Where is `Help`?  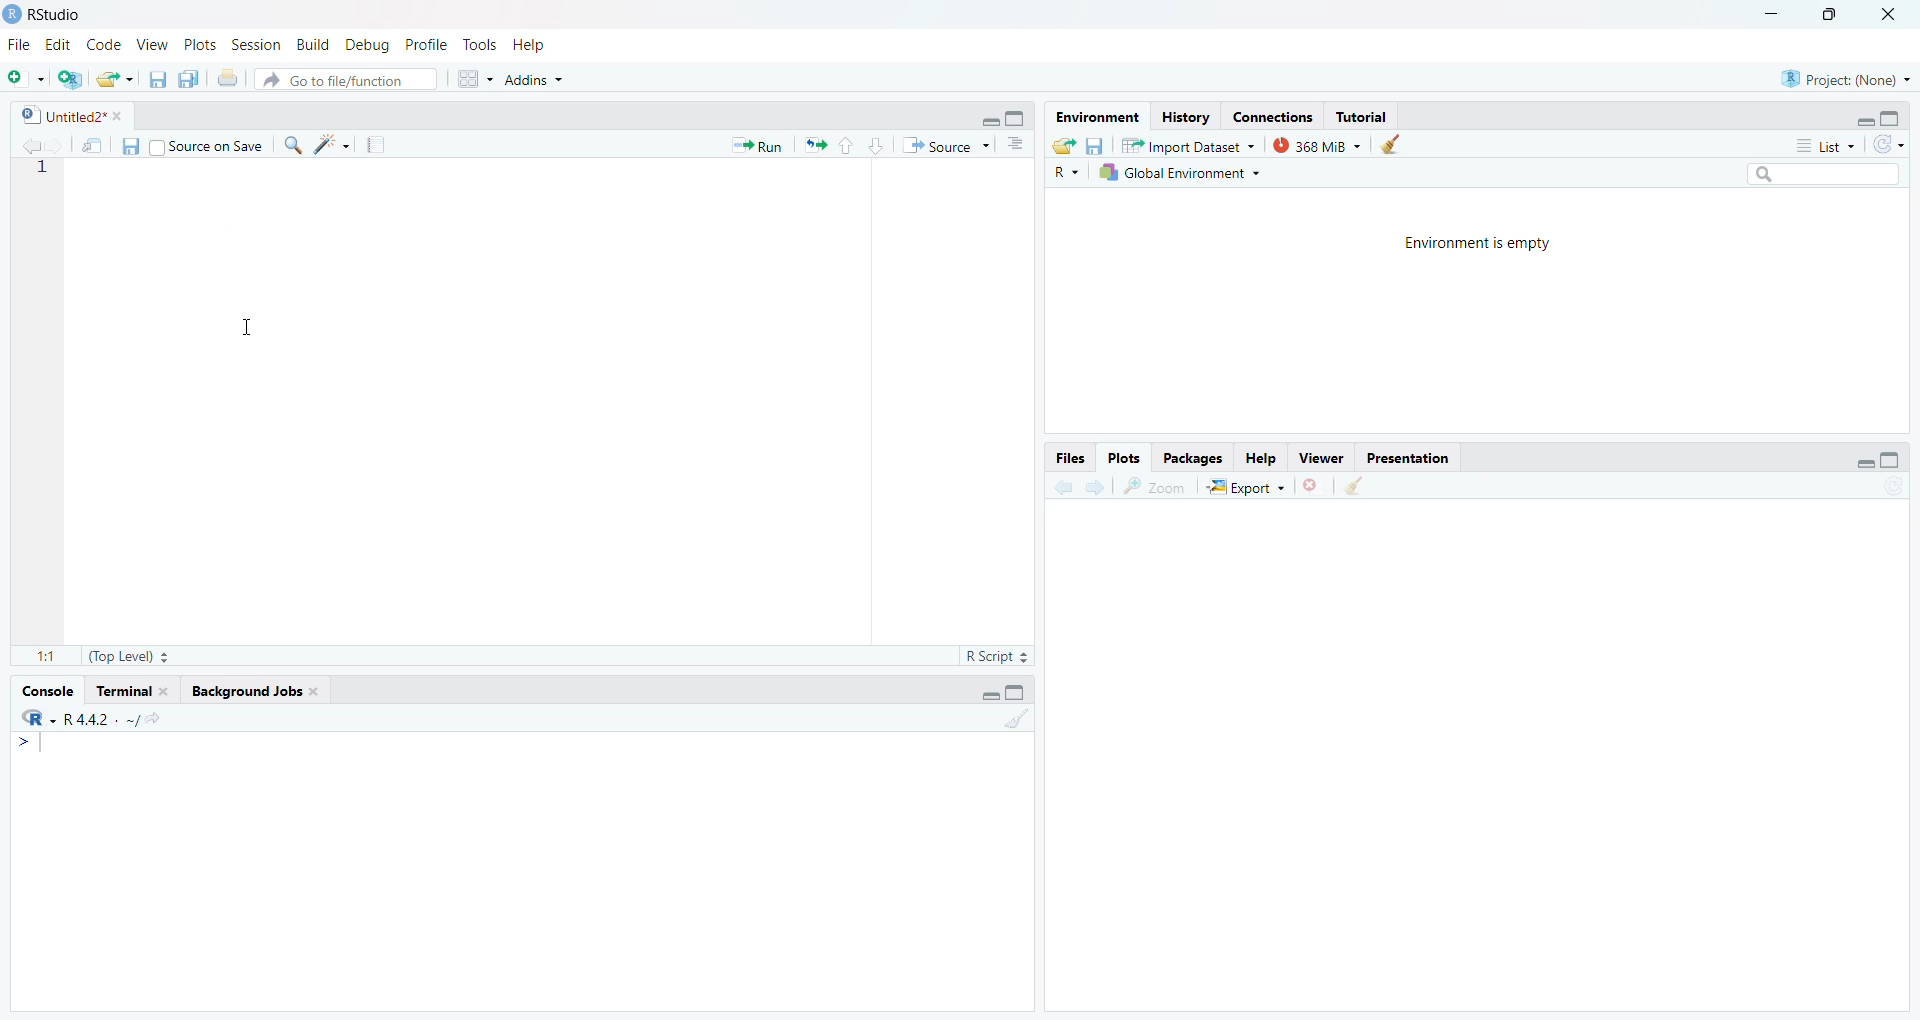
Help is located at coordinates (537, 45).